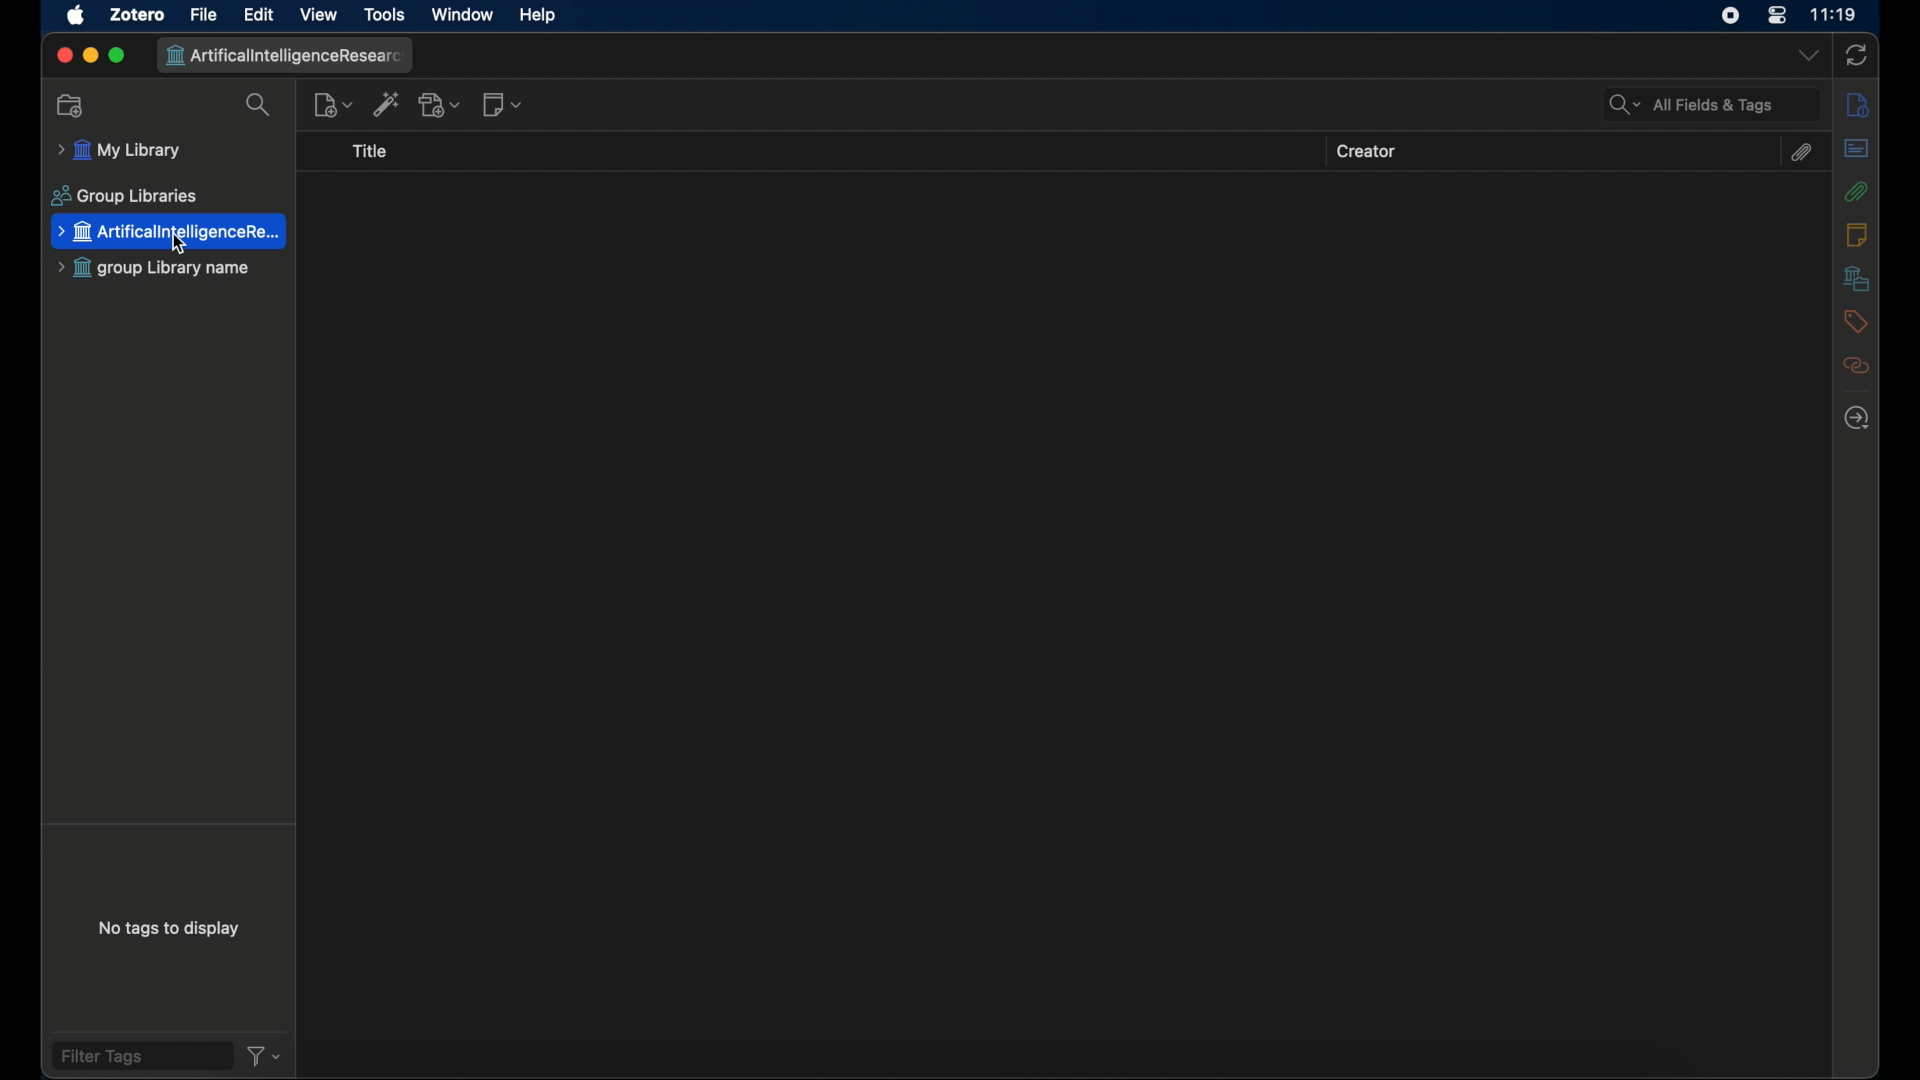 This screenshot has width=1920, height=1080. I want to click on locate, so click(1856, 418).